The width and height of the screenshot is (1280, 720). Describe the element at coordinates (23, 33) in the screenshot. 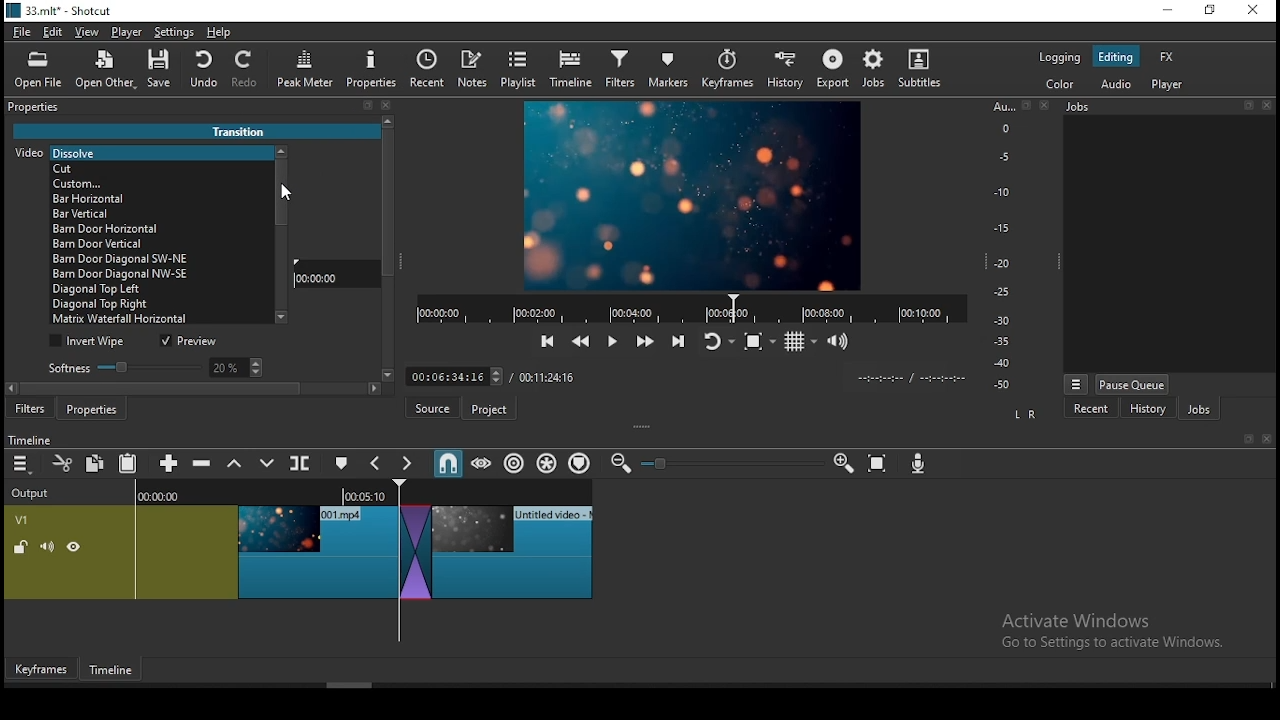

I see `file` at that location.